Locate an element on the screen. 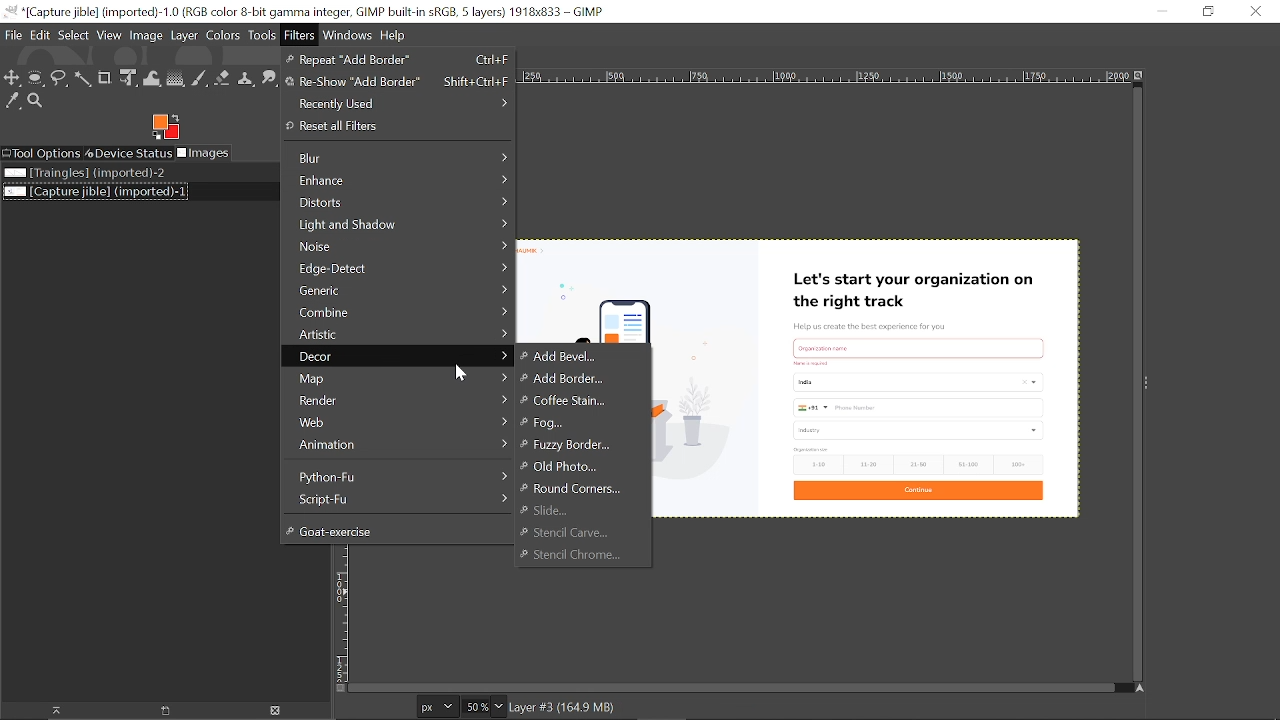 The width and height of the screenshot is (1280, 720). country is located at coordinates (918, 381).